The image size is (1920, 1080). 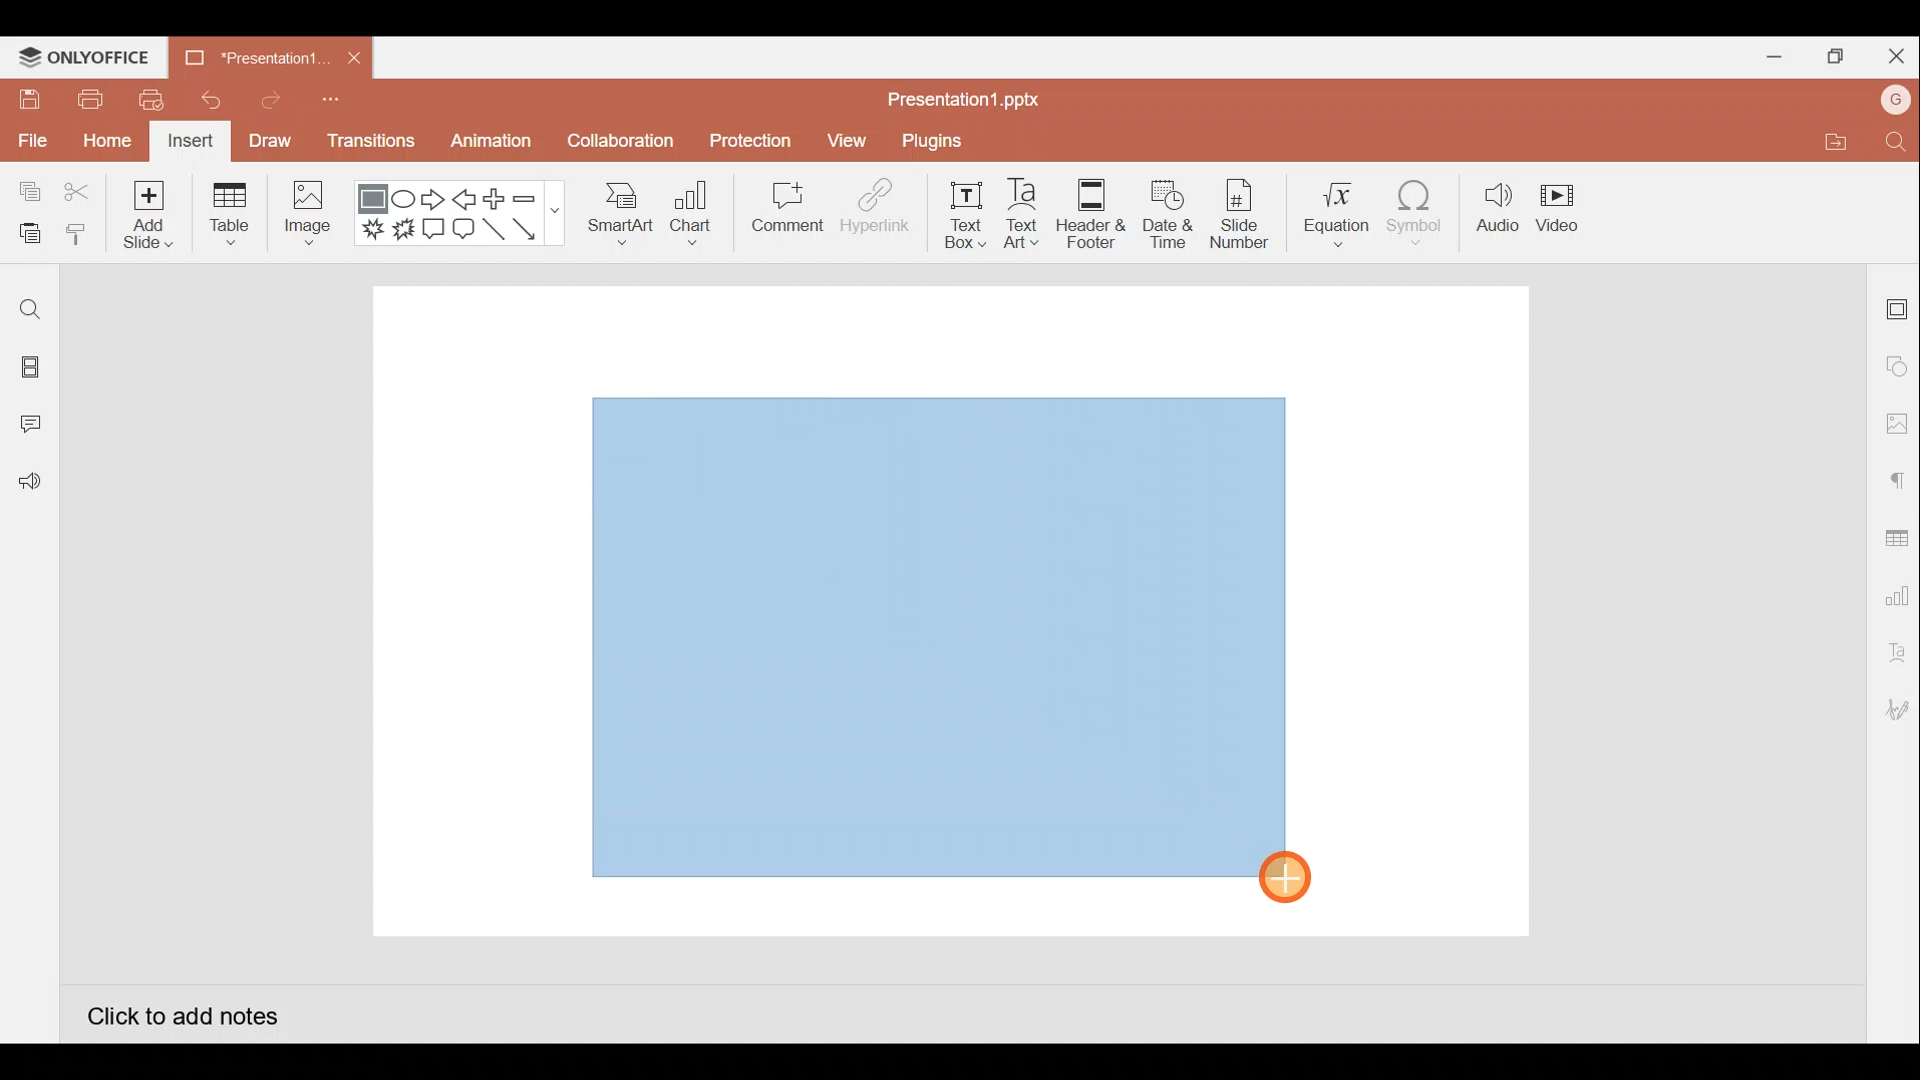 What do you see at coordinates (406, 198) in the screenshot?
I see `Ellipse` at bounding box center [406, 198].